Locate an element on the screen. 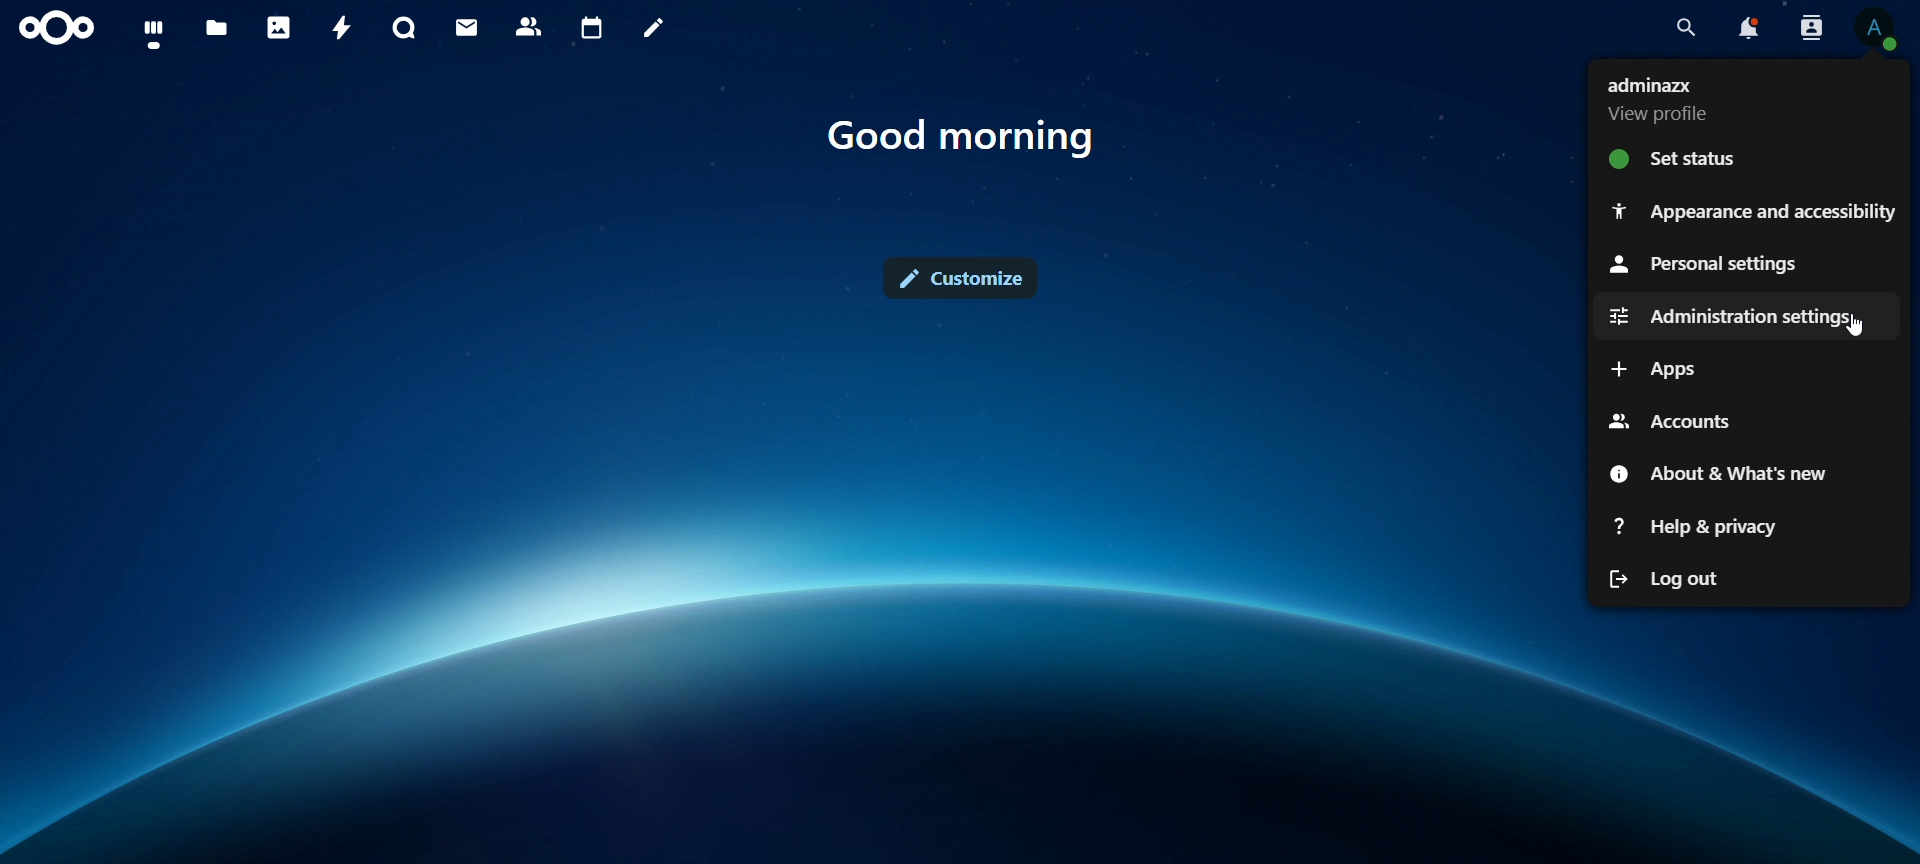 Image resolution: width=1920 pixels, height=864 pixels. contact is located at coordinates (533, 28).